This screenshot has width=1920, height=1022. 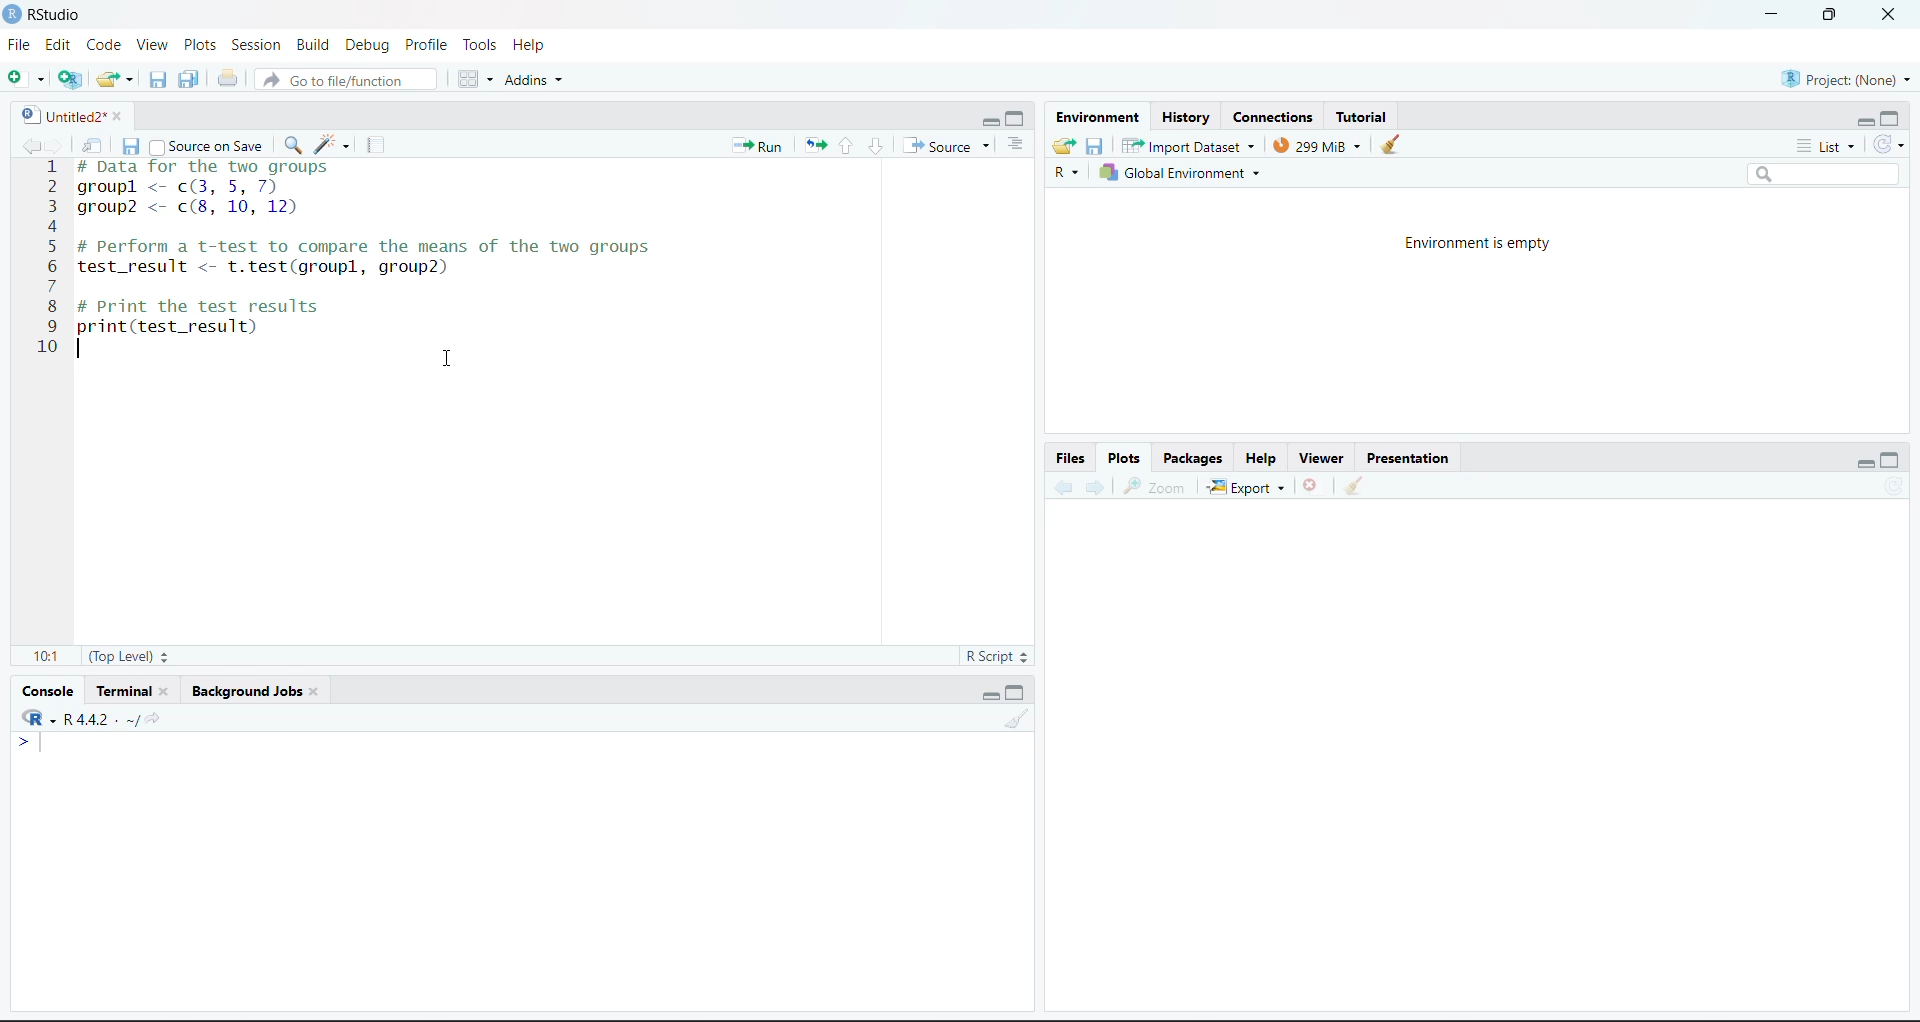 What do you see at coordinates (811, 144) in the screenshot?
I see `Re-run the previous code again` at bounding box center [811, 144].